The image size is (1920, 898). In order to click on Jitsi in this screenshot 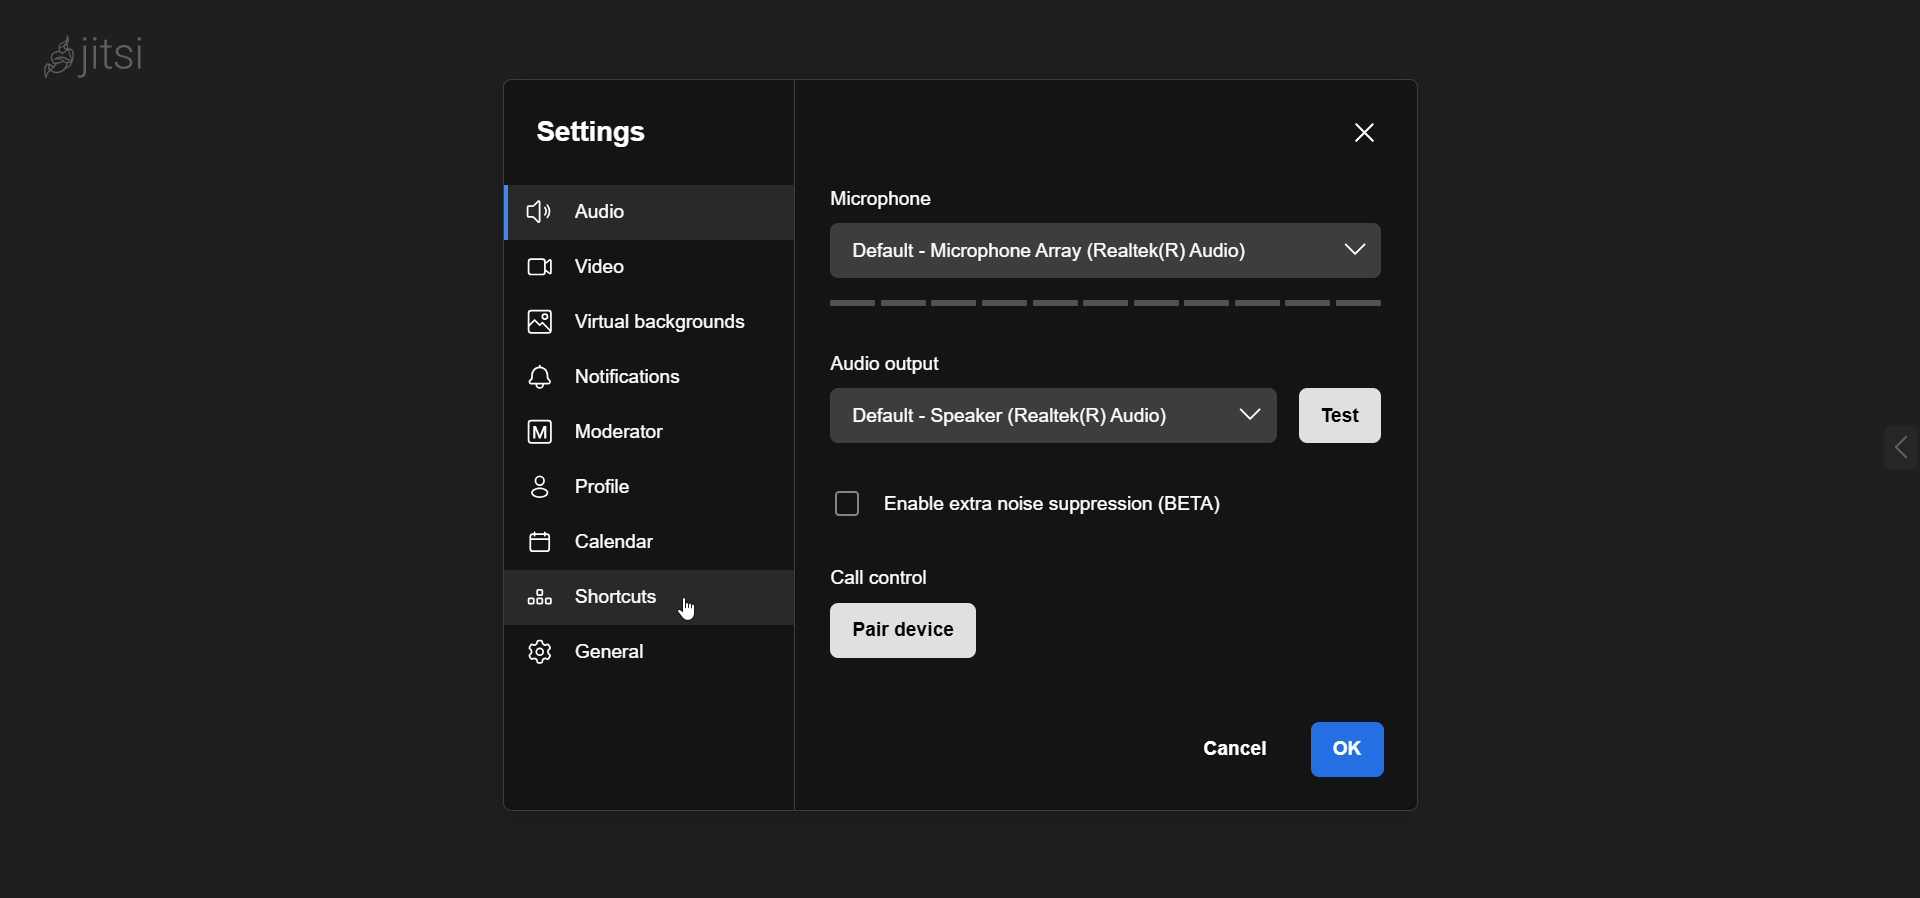, I will do `click(101, 60)`.